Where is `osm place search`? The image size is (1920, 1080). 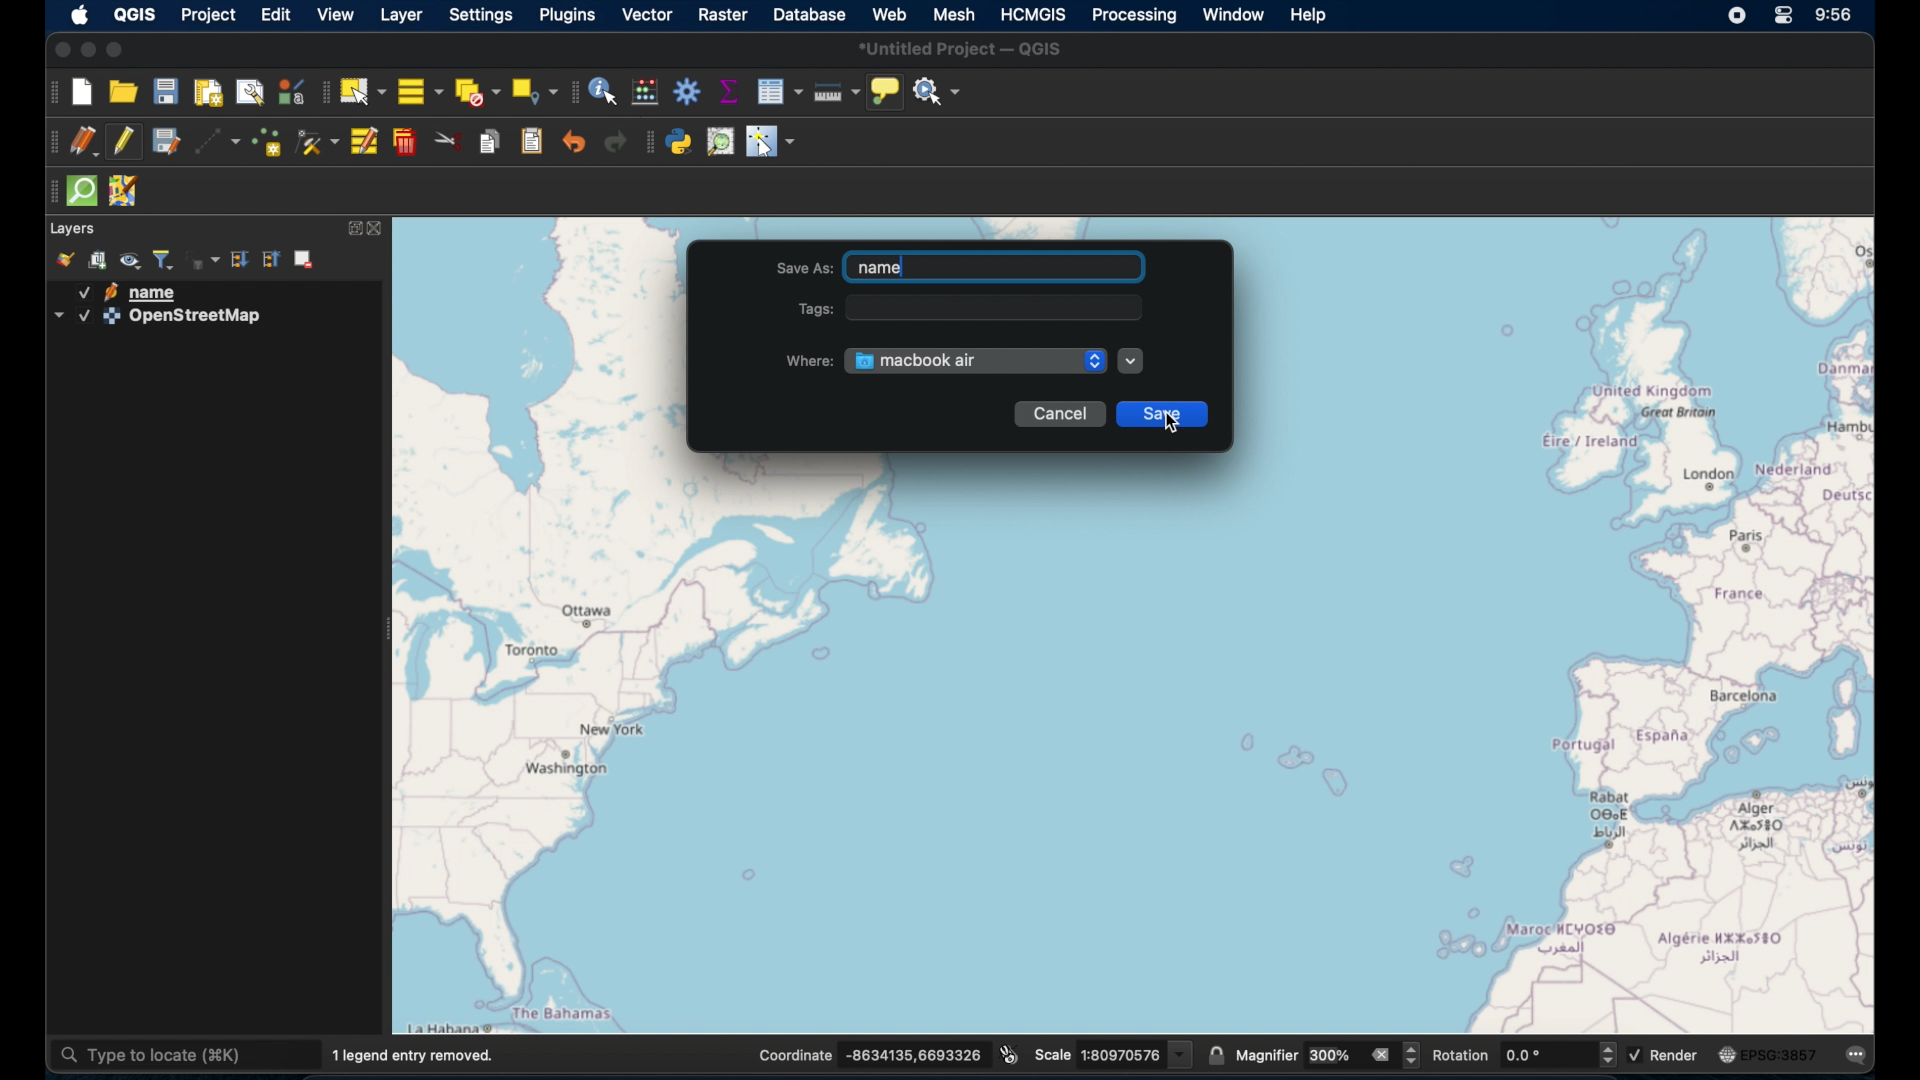 osm place search is located at coordinates (720, 143).